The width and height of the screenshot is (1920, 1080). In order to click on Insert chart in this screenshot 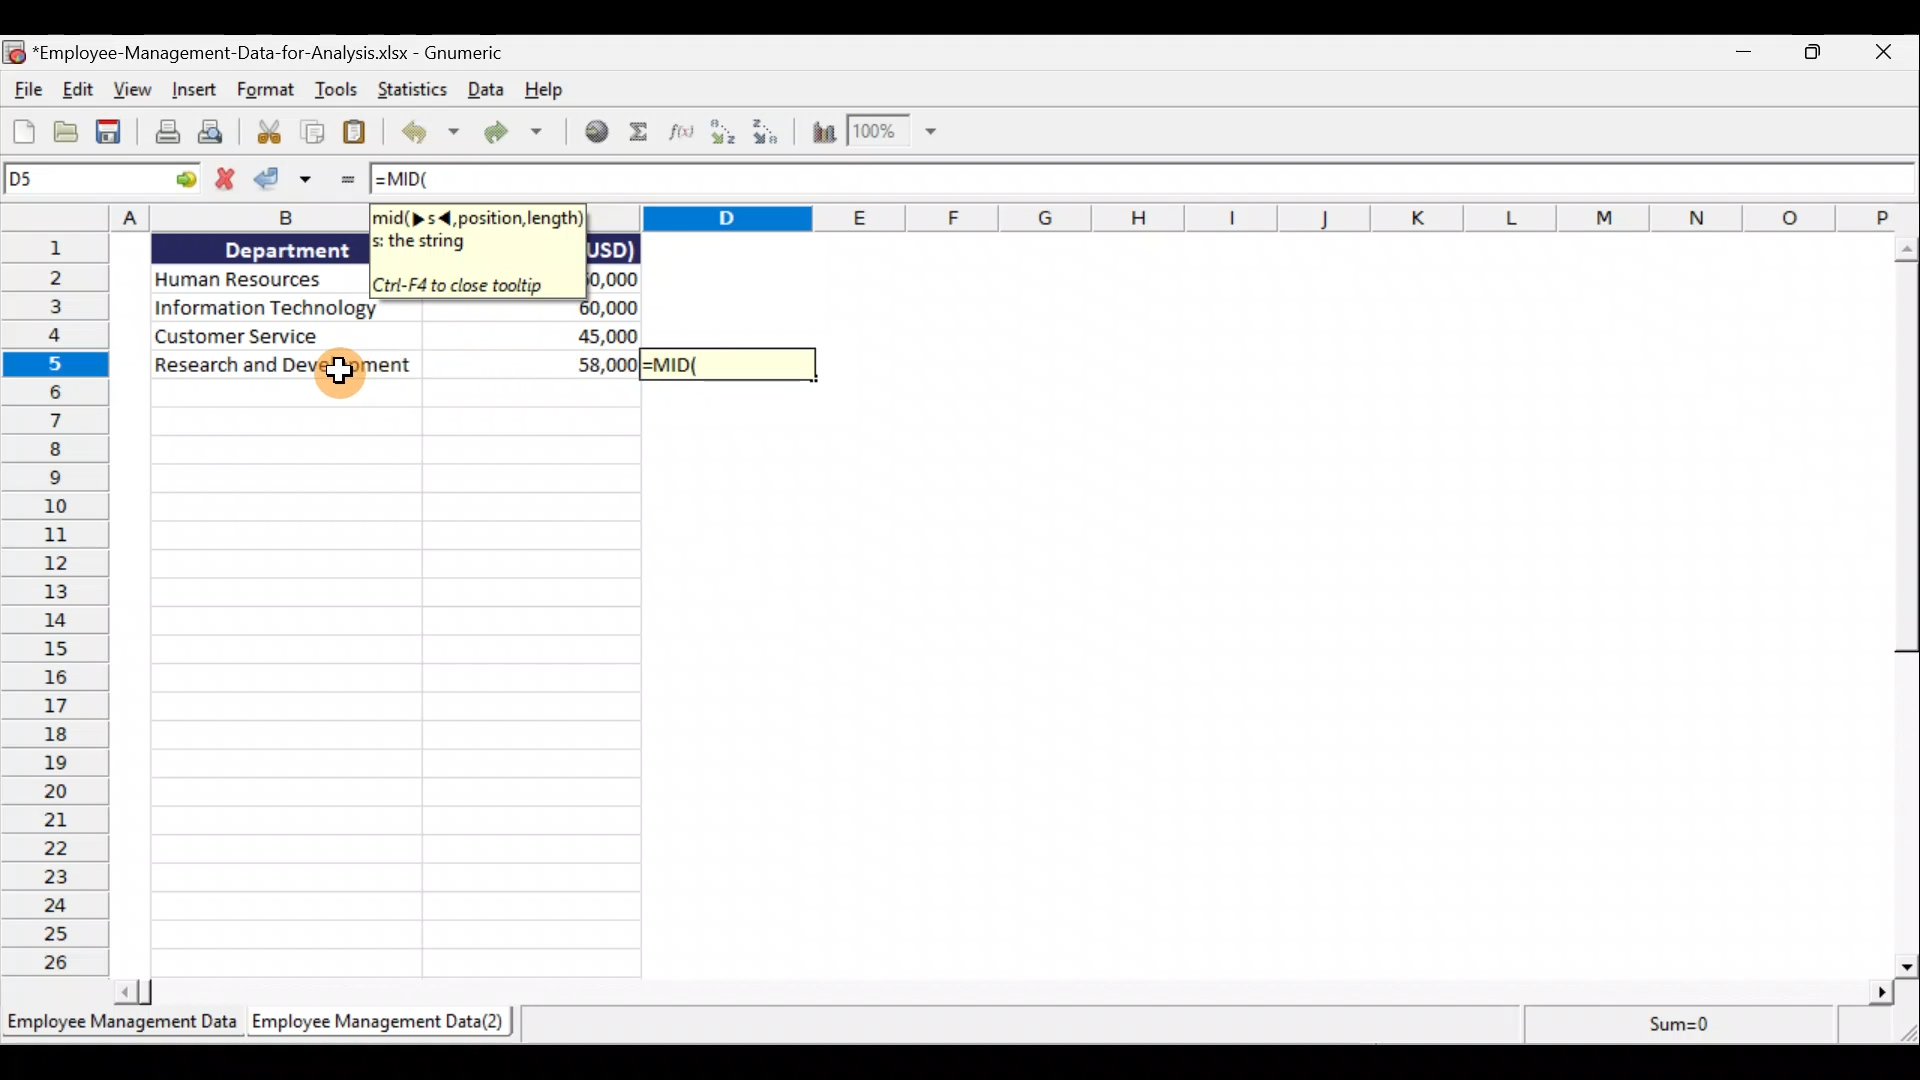, I will do `click(825, 135)`.